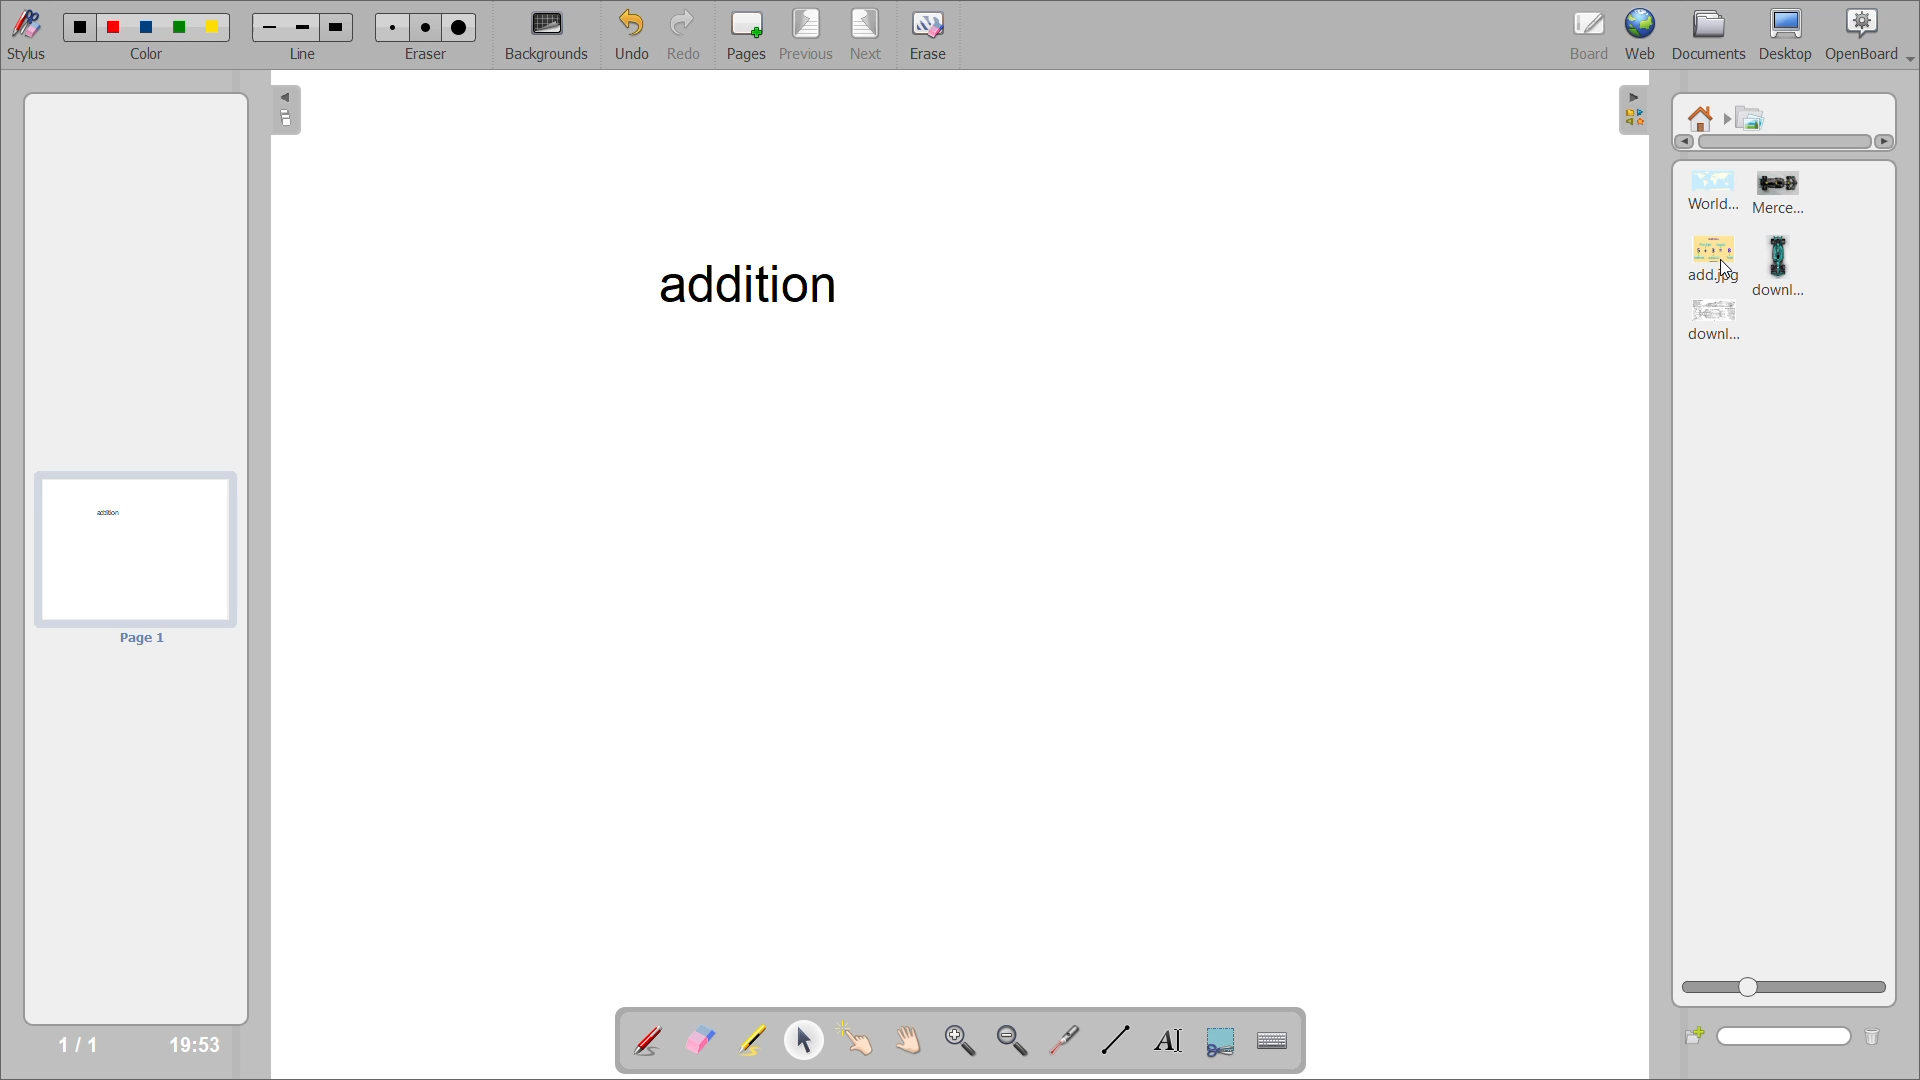 The height and width of the screenshot is (1080, 1920). What do you see at coordinates (177, 29) in the screenshot?
I see `color 4` at bounding box center [177, 29].